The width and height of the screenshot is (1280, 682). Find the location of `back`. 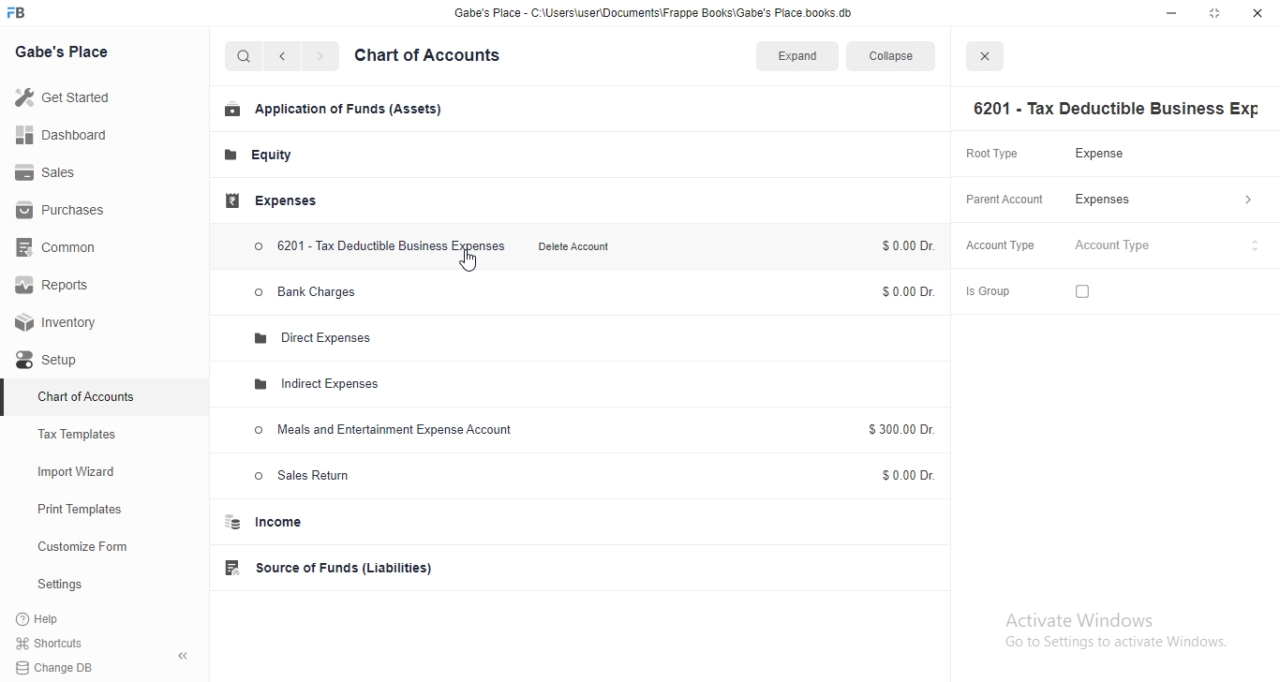

back is located at coordinates (287, 59).